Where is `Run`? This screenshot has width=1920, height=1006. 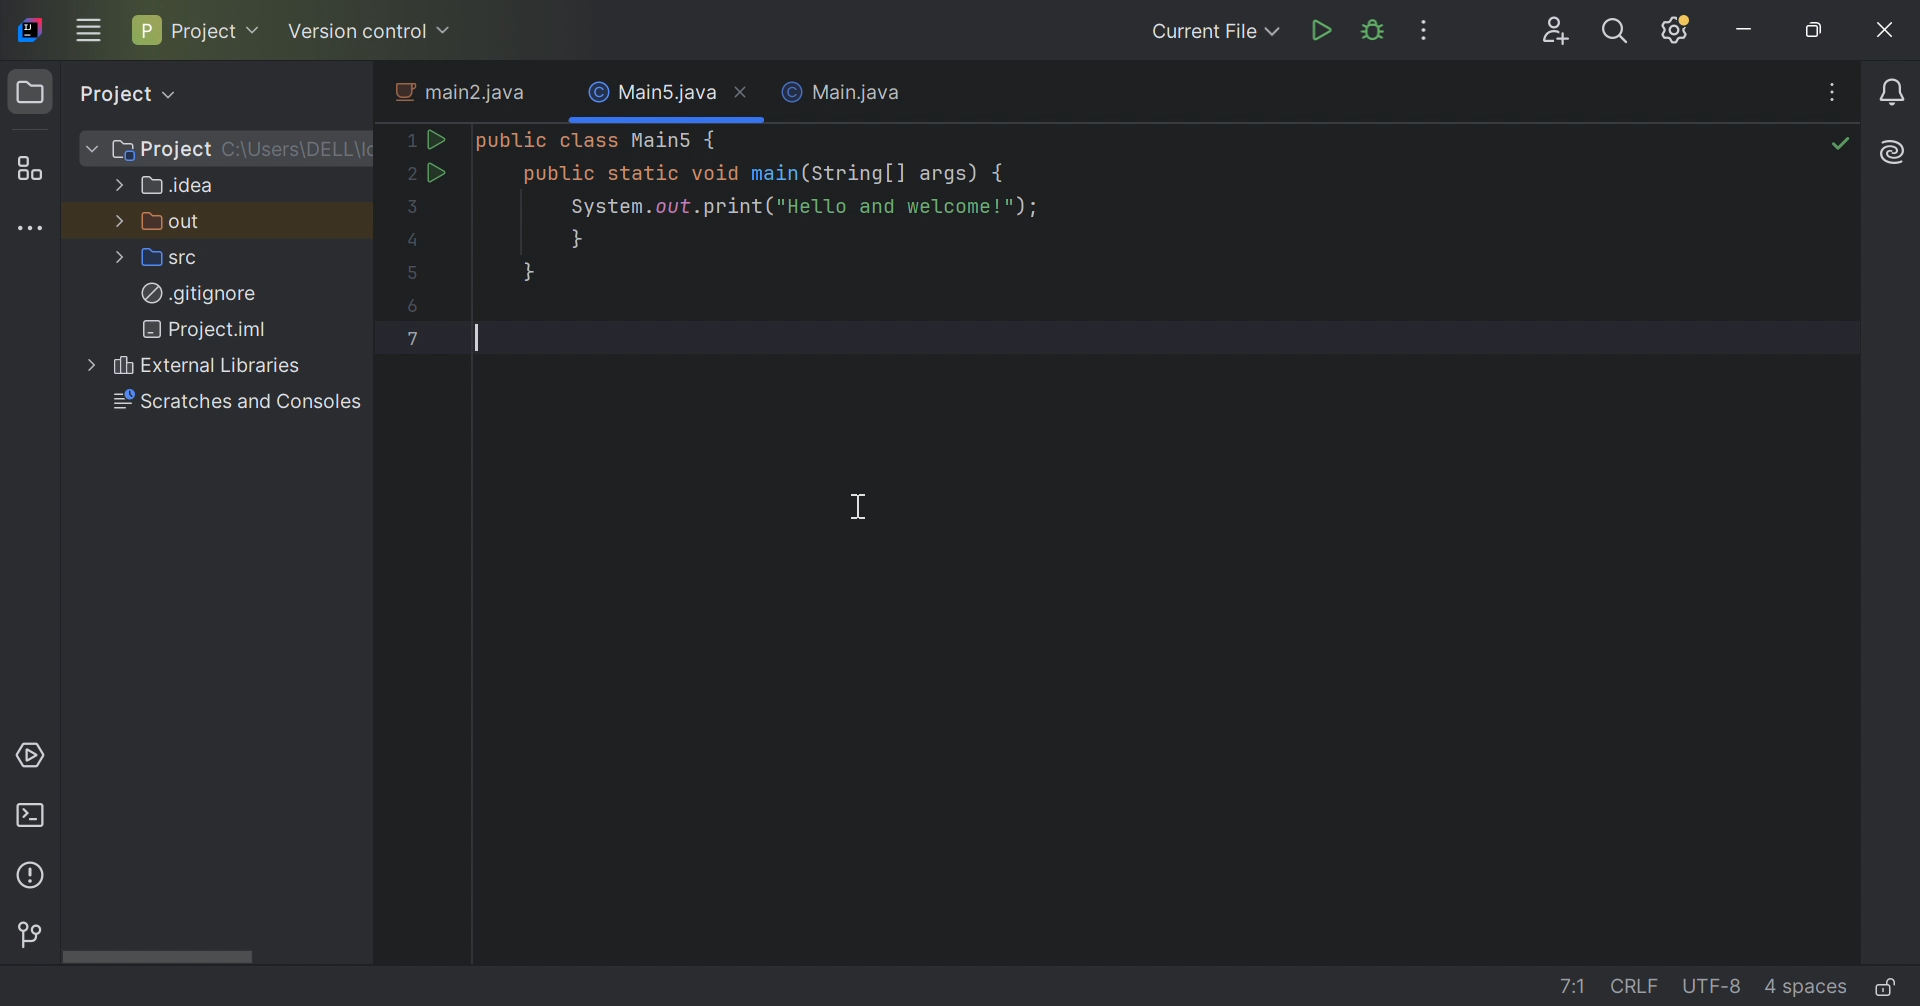
Run is located at coordinates (436, 172).